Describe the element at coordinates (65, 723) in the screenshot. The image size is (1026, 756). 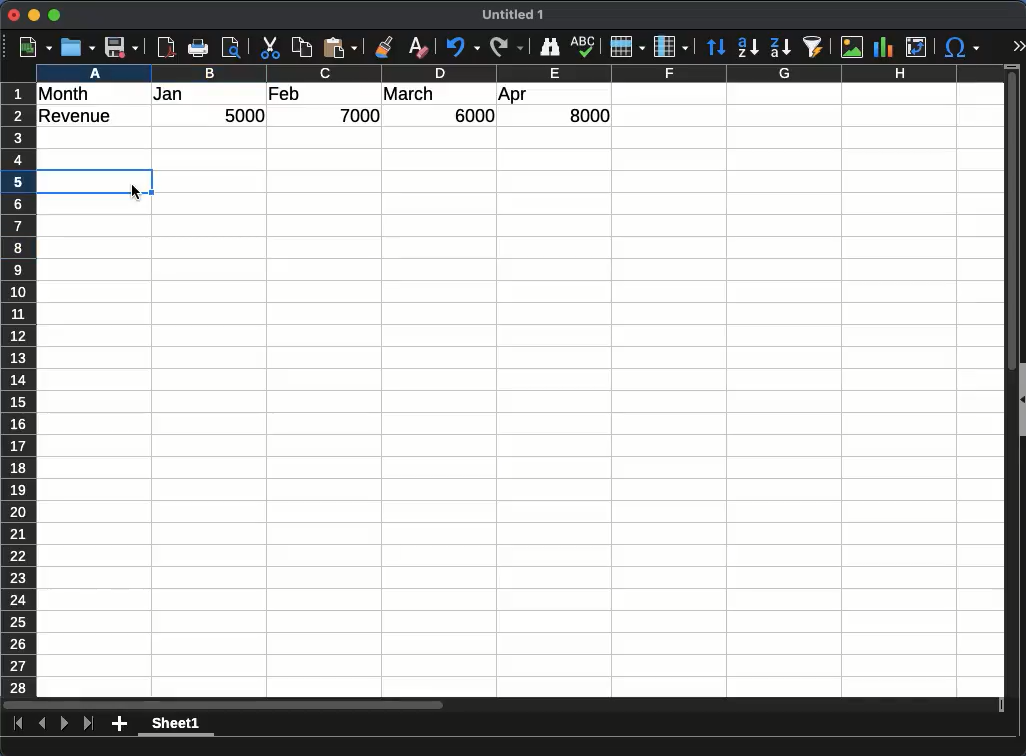
I see `next sheet` at that location.